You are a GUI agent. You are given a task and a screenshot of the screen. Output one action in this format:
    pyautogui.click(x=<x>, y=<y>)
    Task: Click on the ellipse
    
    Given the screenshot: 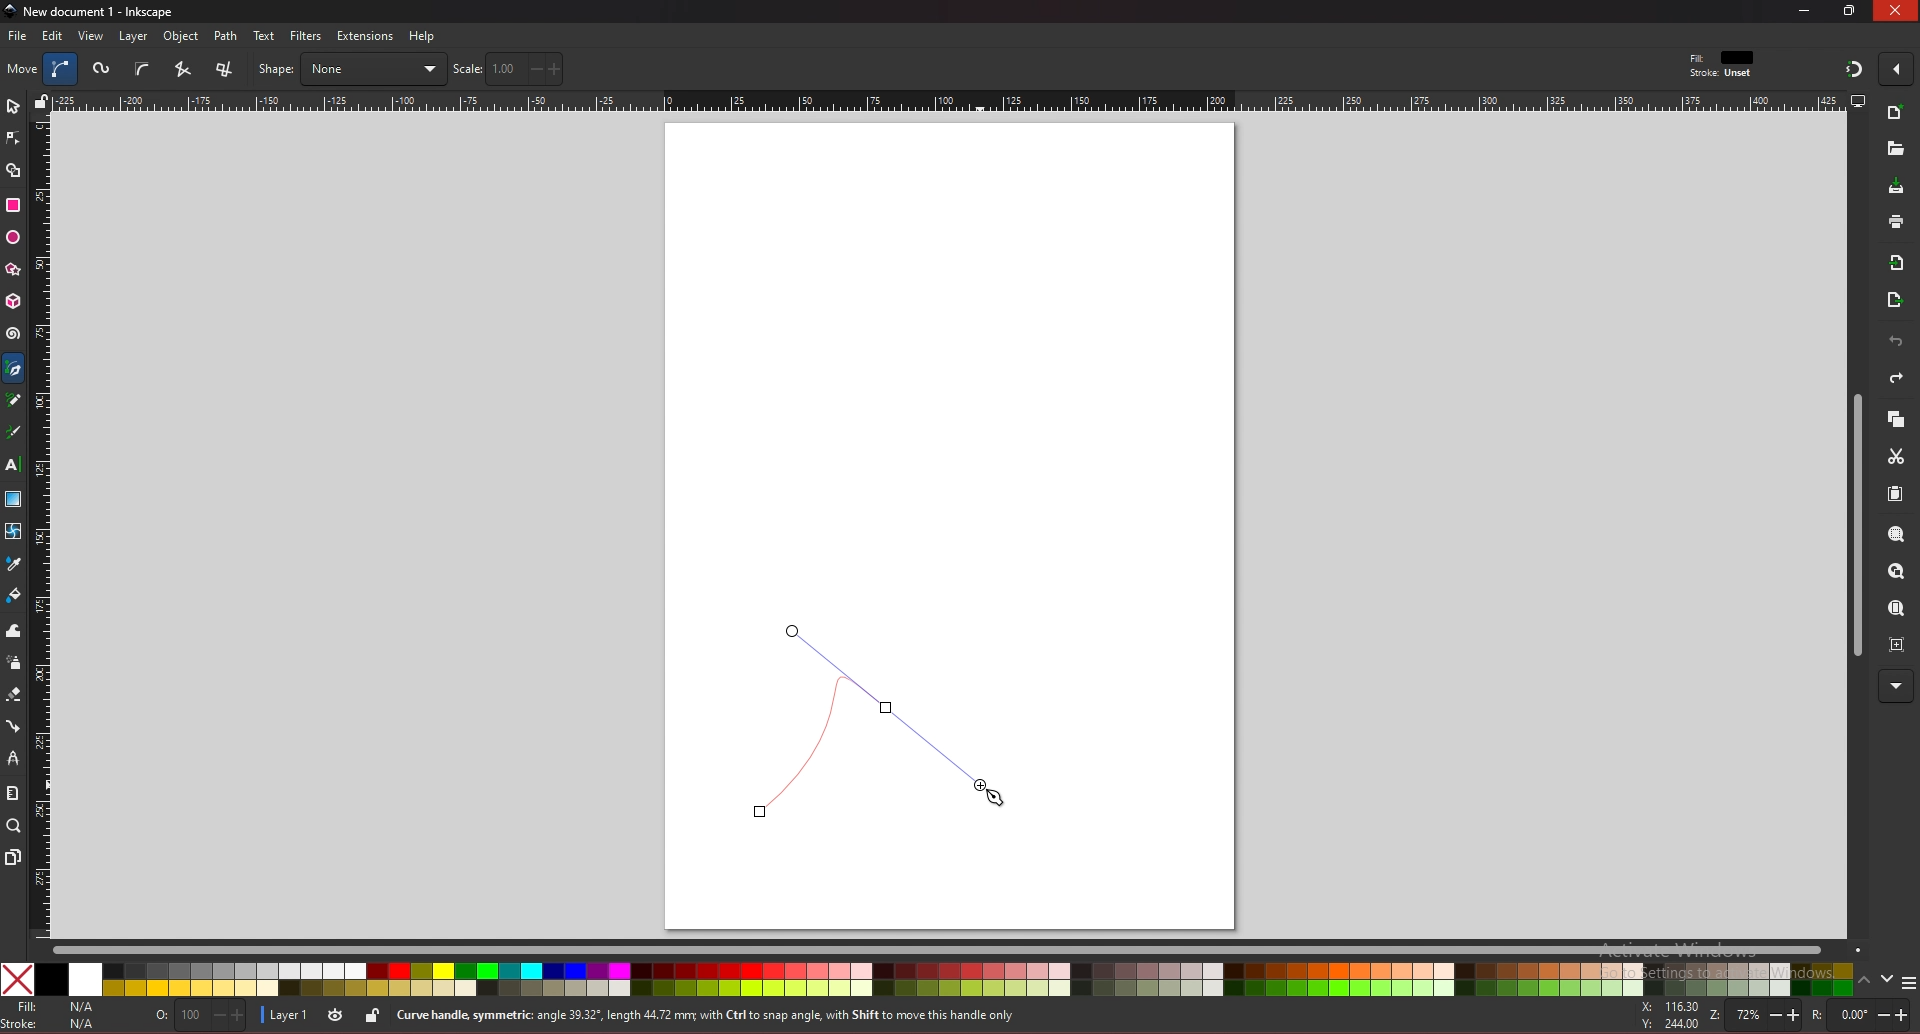 What is the action you would take?
    pyautogui.click(x=13, y=238)
    